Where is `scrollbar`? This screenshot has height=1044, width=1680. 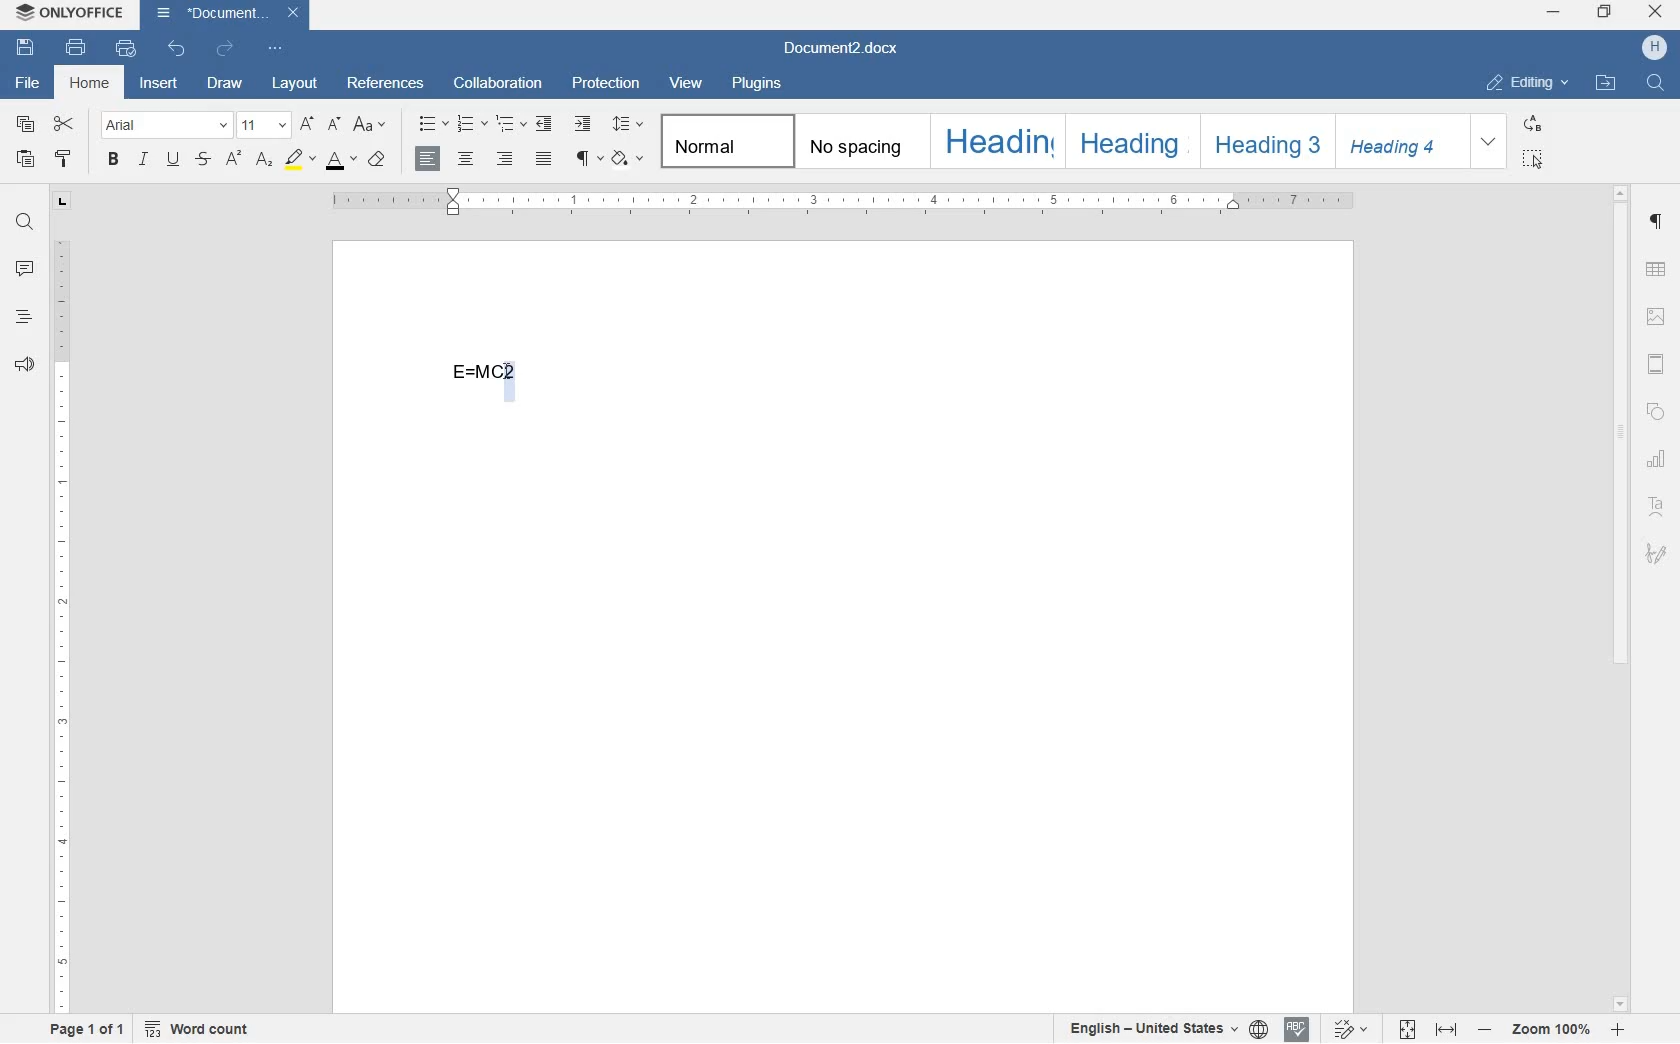 scrollbar is located at coordinates (1624, 598).